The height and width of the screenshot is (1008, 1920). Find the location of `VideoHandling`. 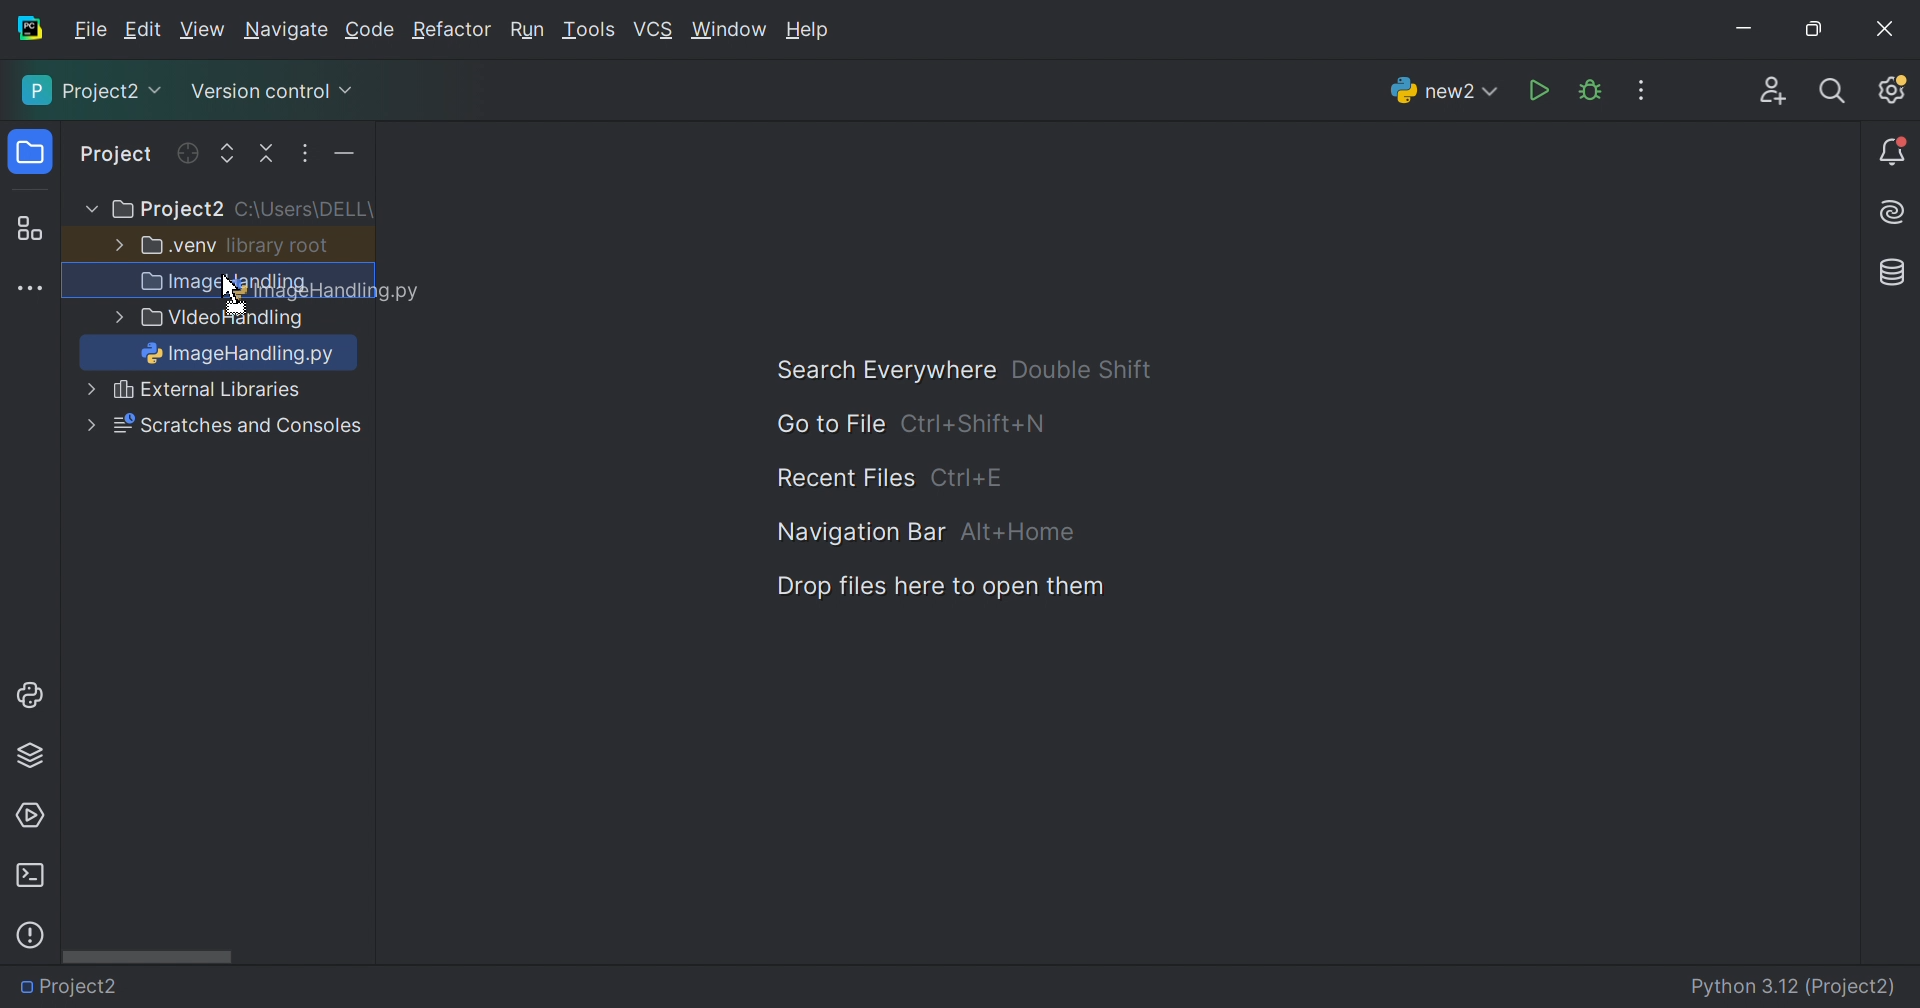

VideoHandling is located at coordinates (226, 320).